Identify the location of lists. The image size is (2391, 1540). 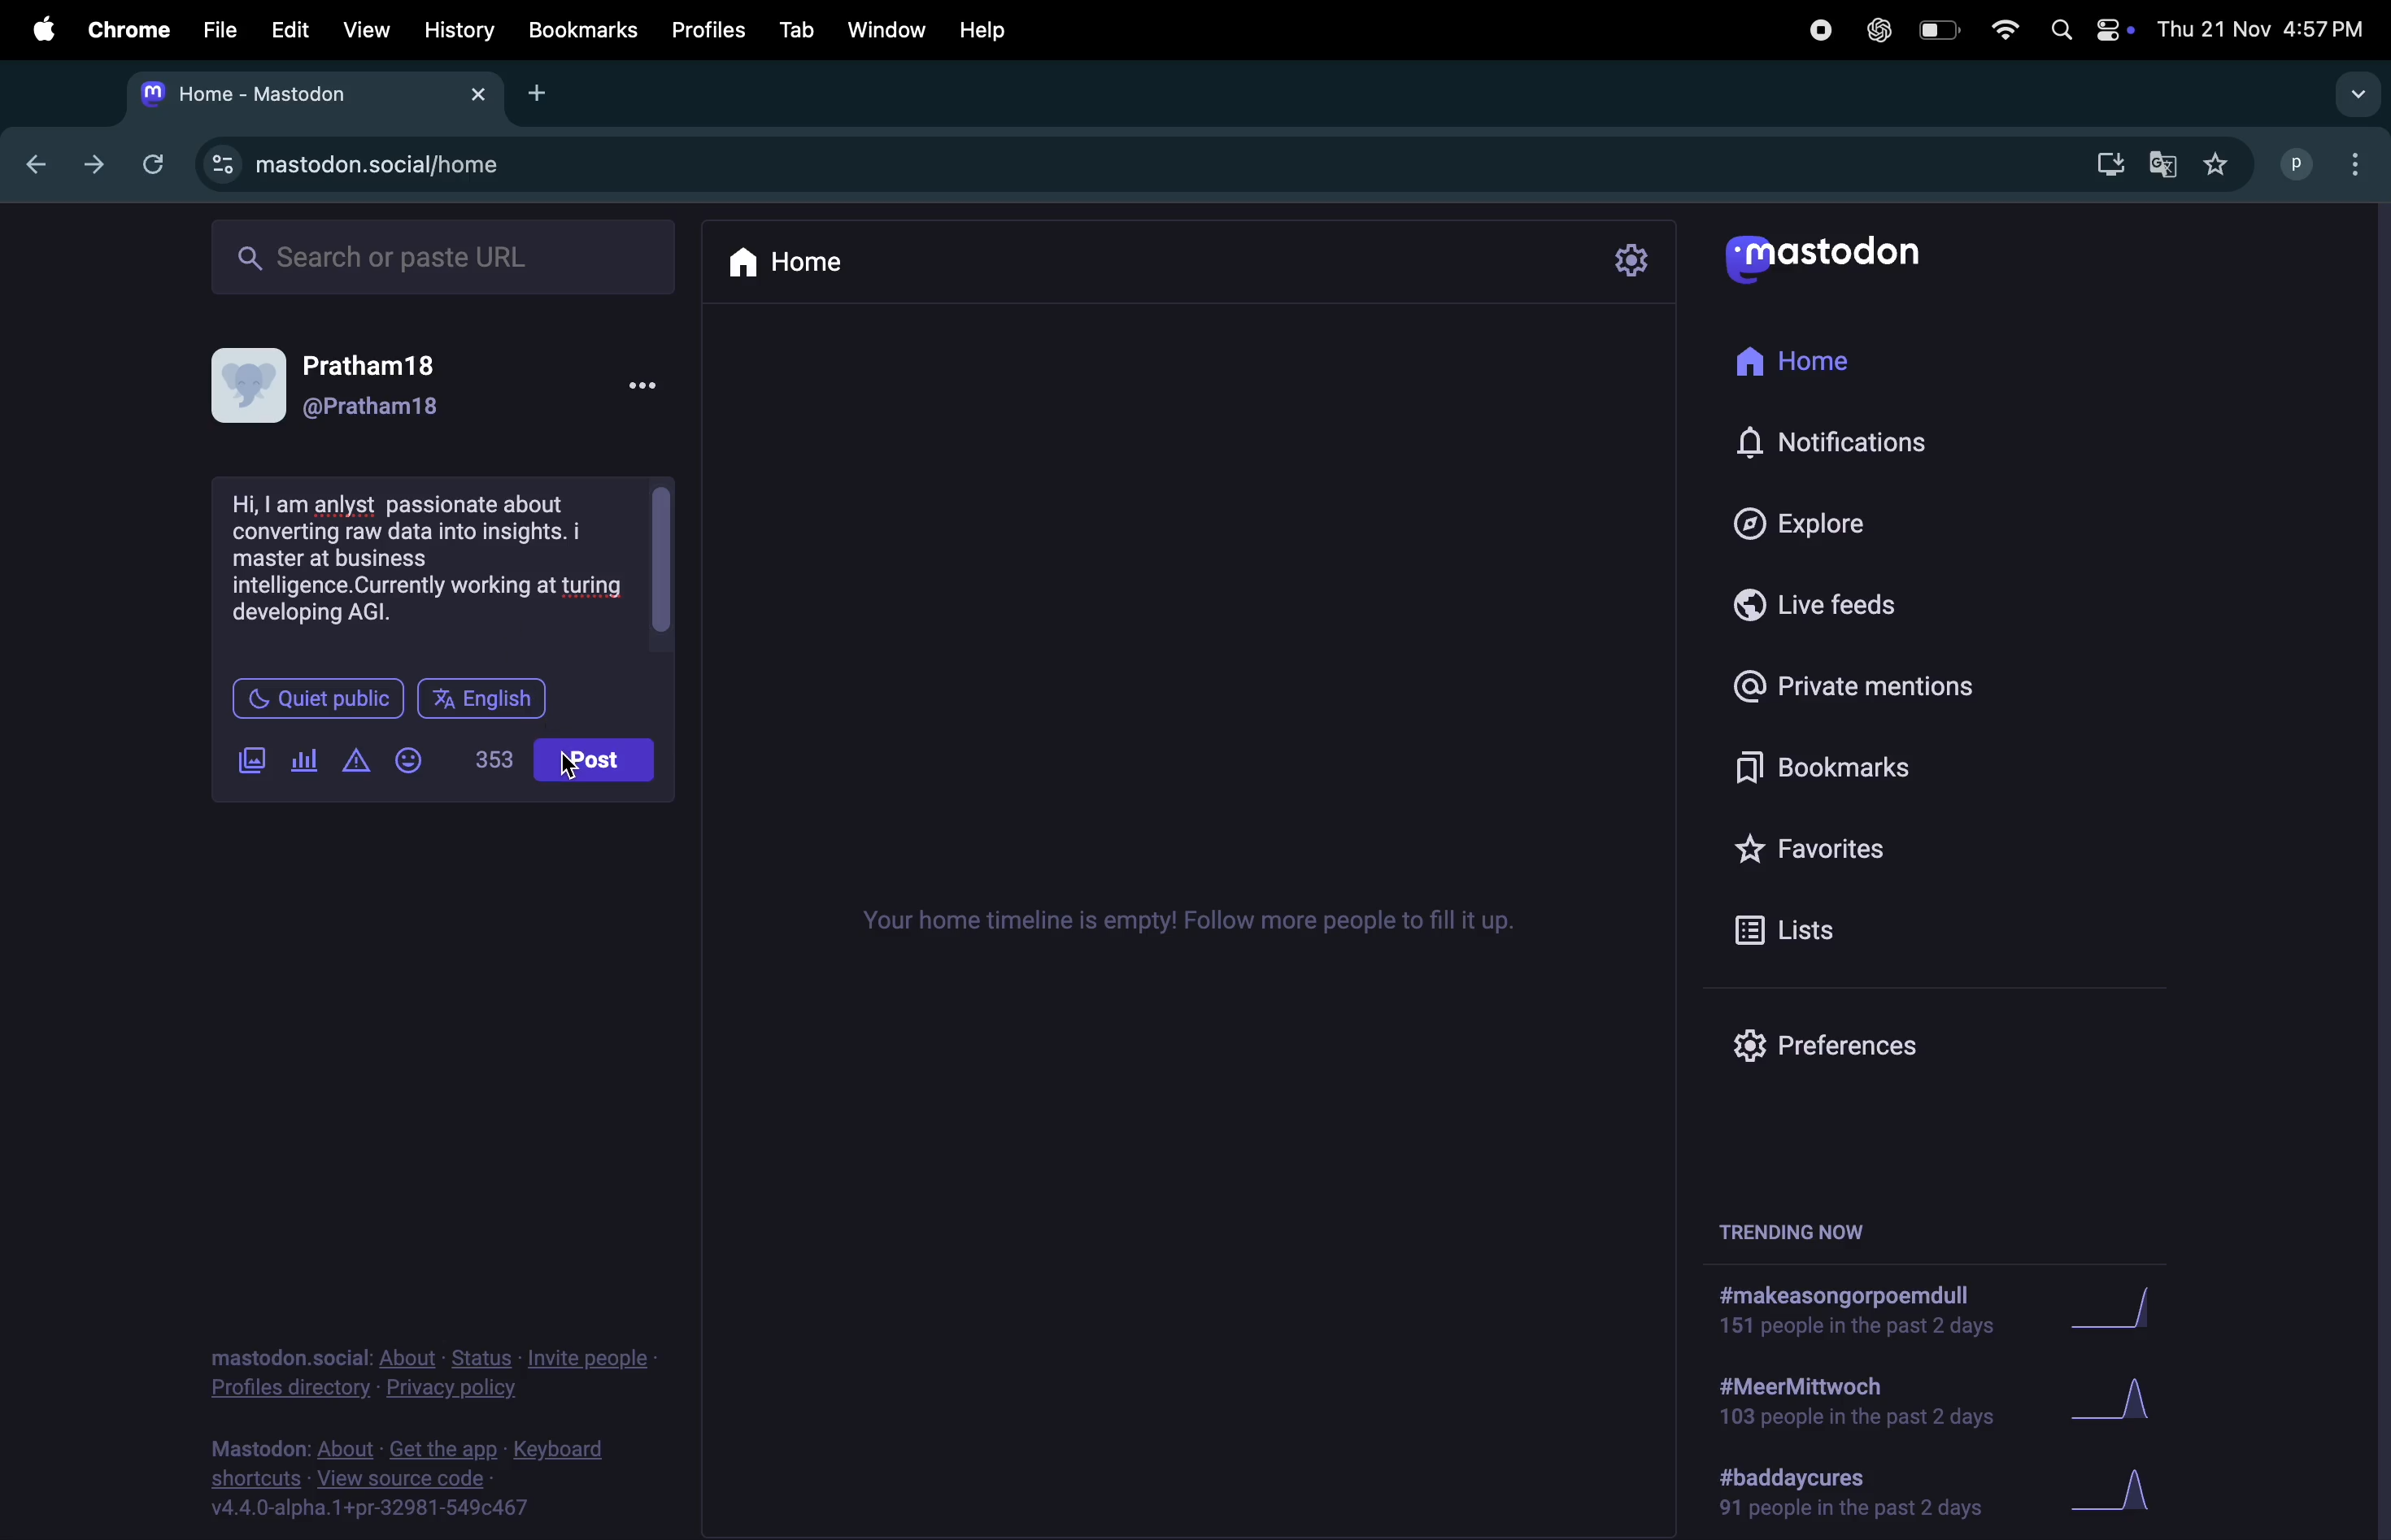
(1798, 929).